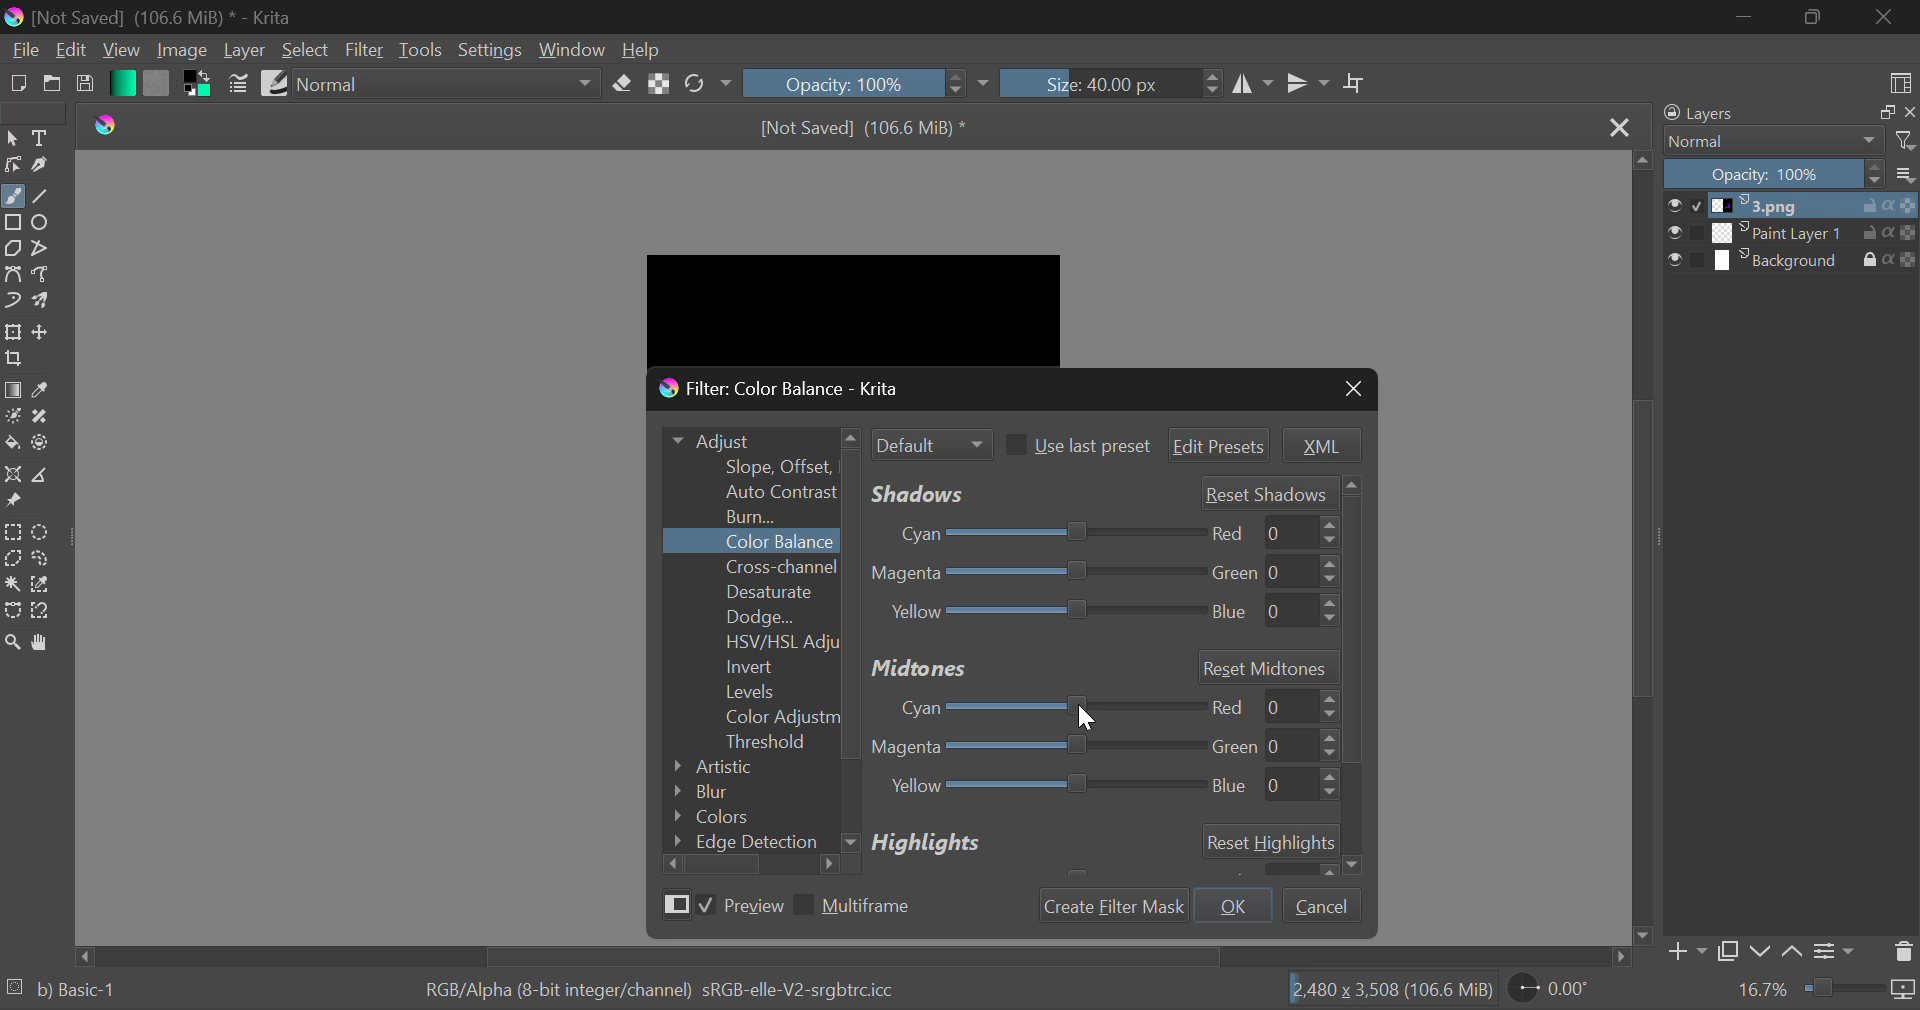  What do you see at coordinates (750, 839) in the screenshot?
I see `Edge Detection` at bounding box center [750, 839].